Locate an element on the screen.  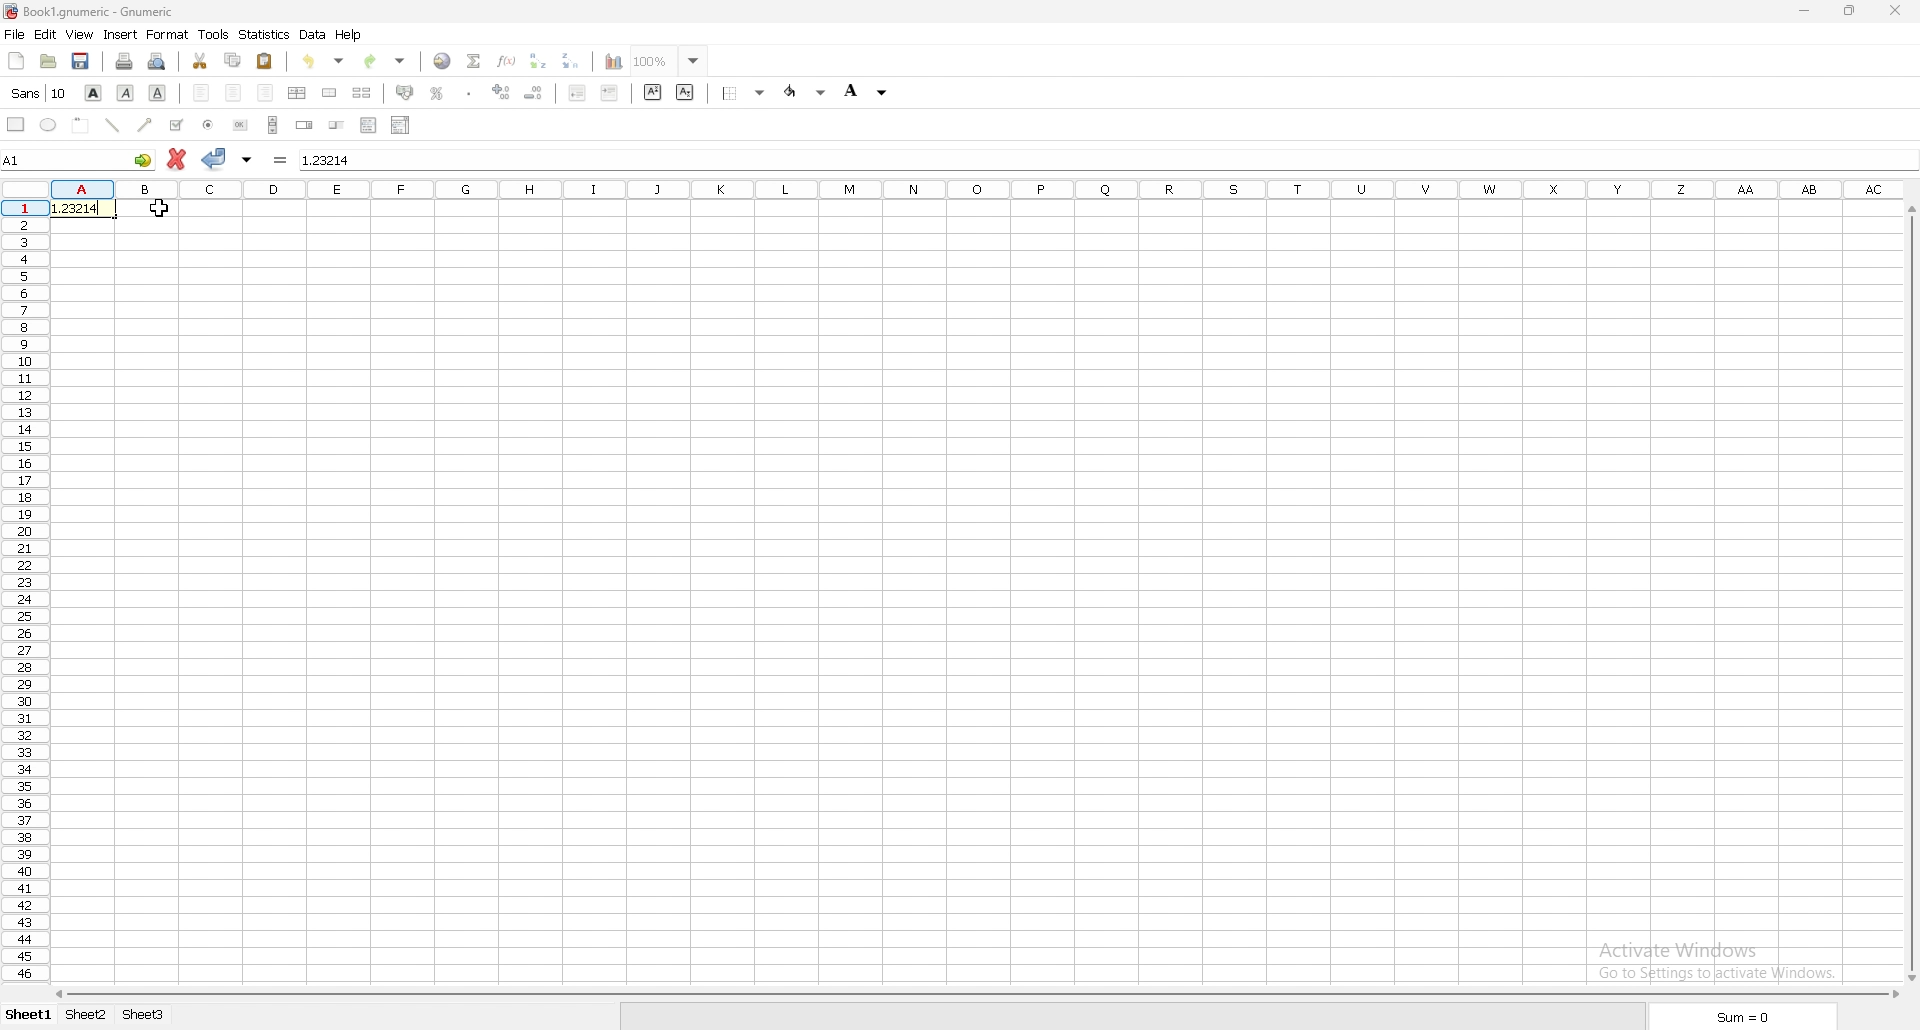
sheet 3 is located at coordinates (144, 1015).